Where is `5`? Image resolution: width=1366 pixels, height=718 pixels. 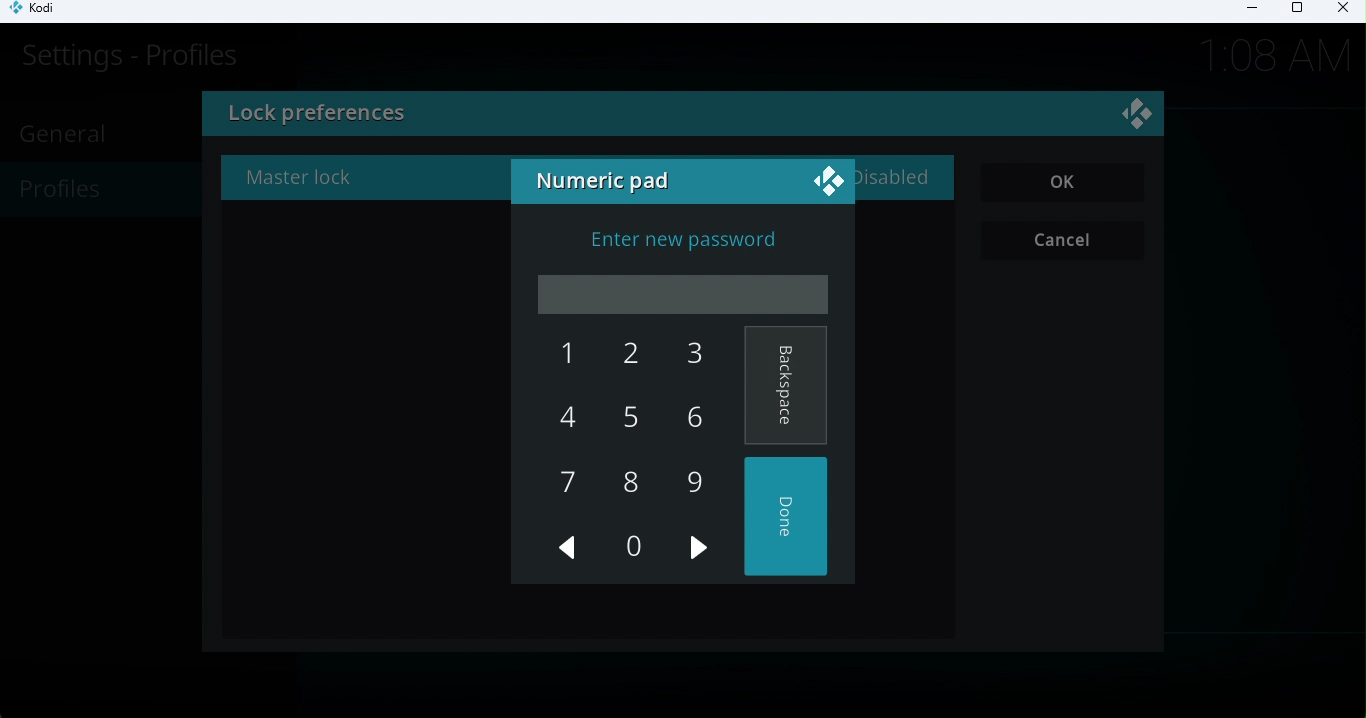
5 is located at coordinates (623, 421).